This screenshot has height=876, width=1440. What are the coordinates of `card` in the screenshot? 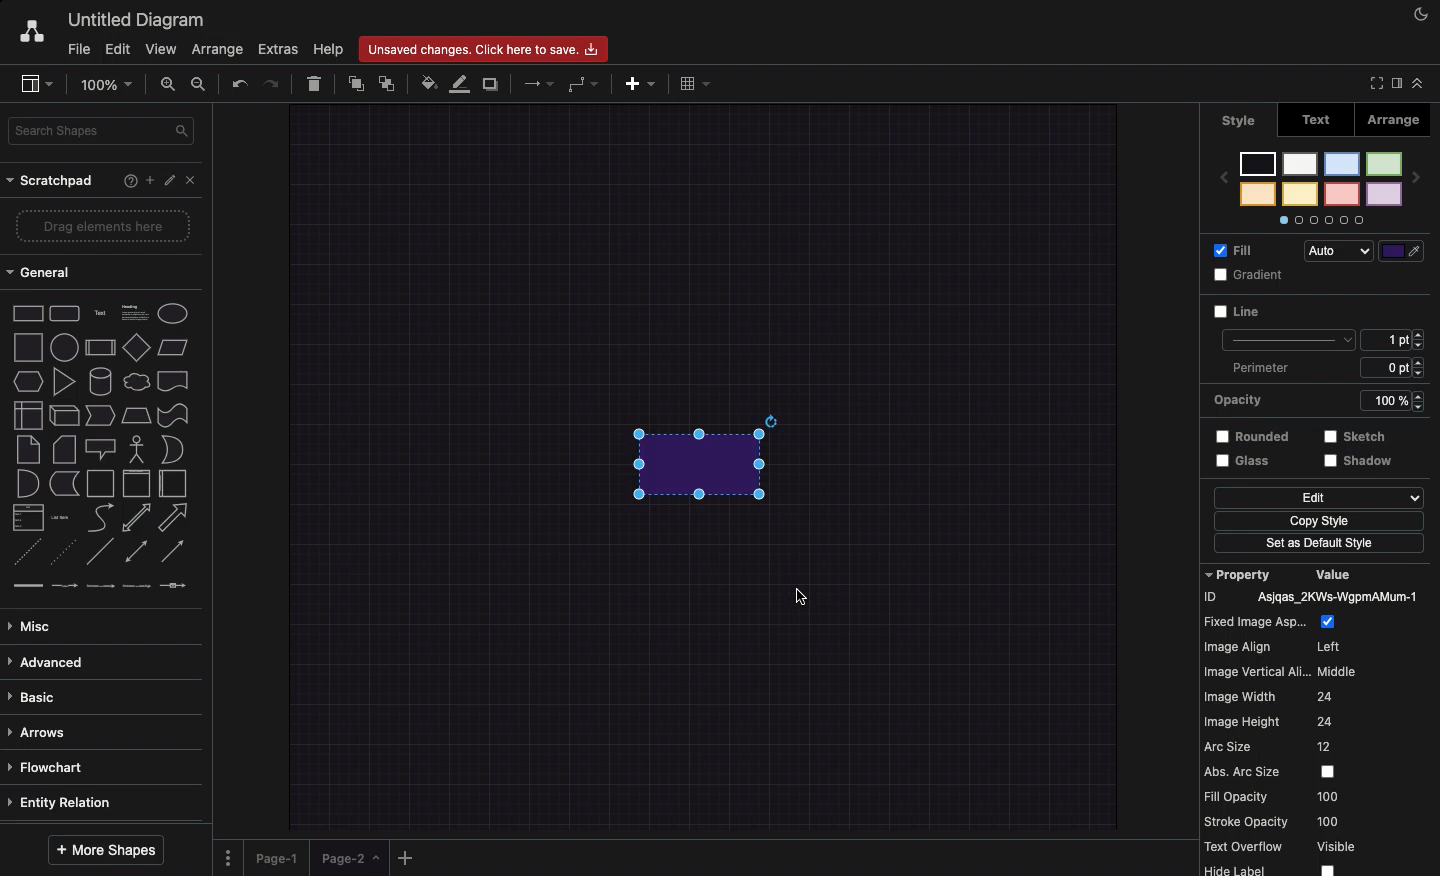 It's located at (63, 448).